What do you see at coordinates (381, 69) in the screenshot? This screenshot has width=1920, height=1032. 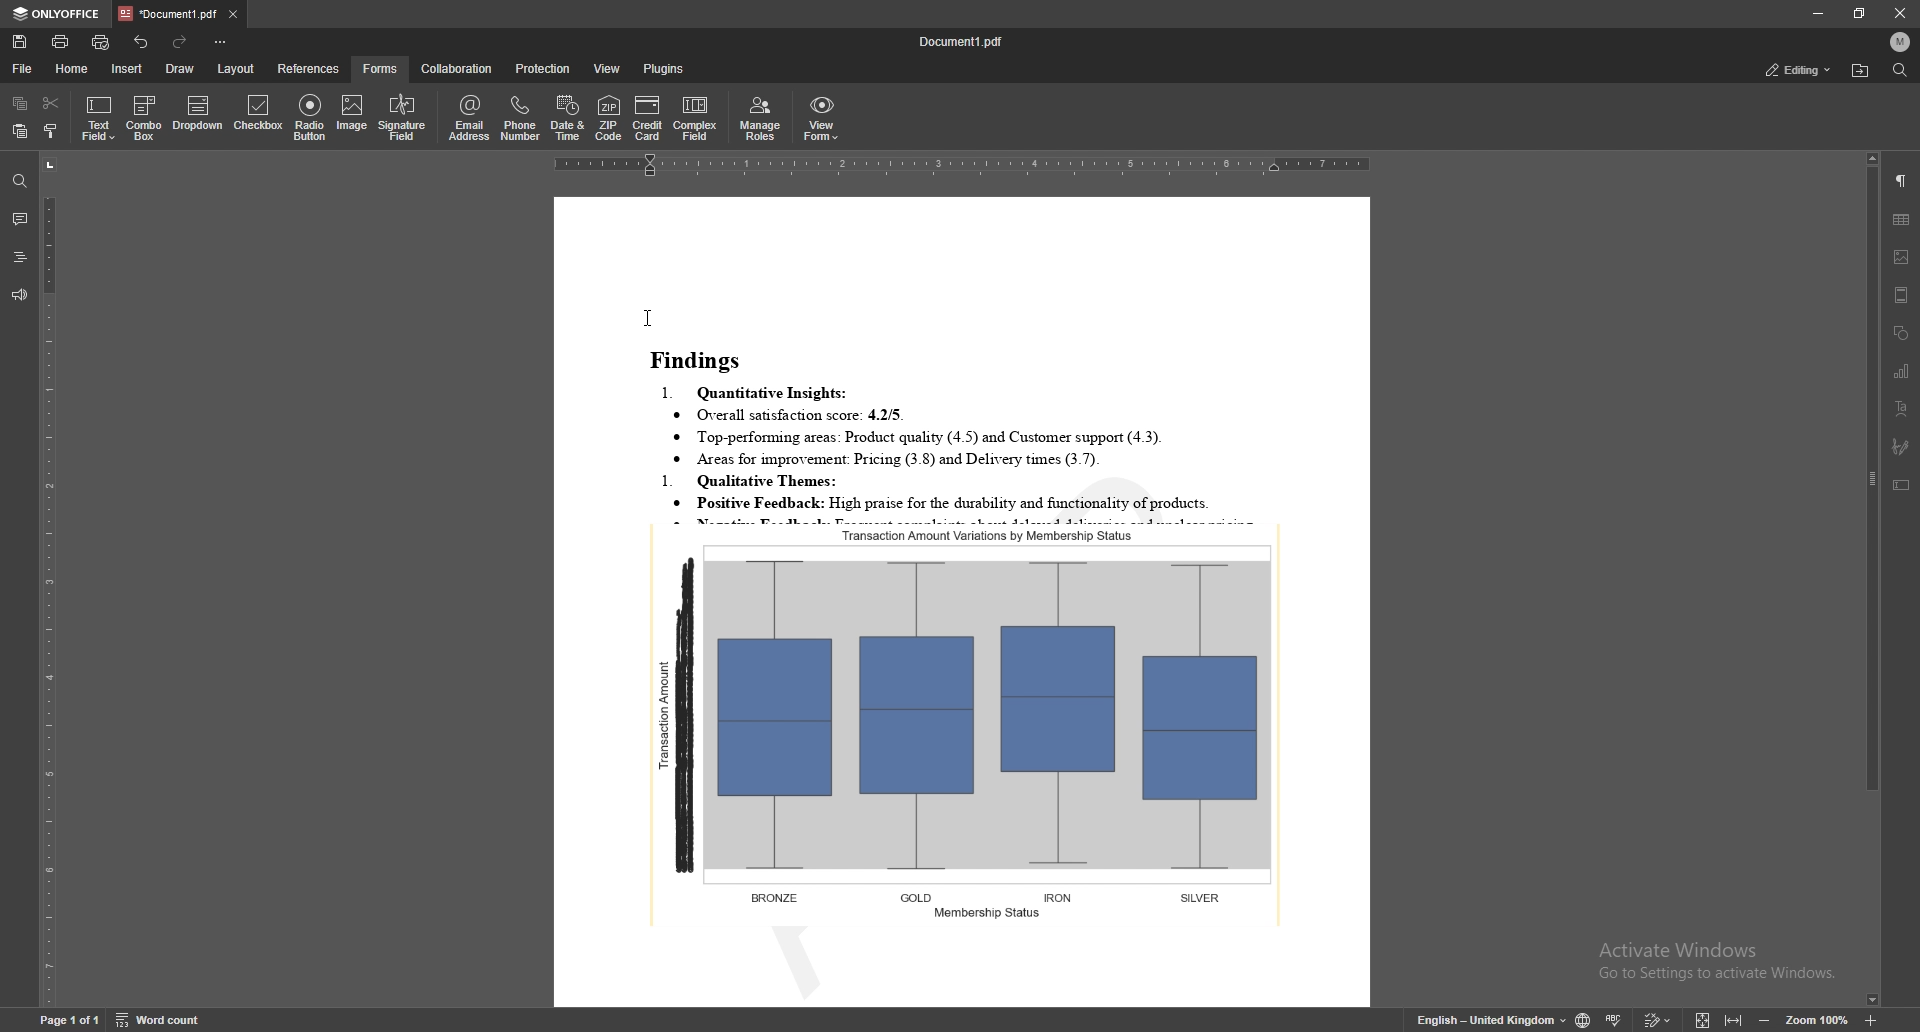 I see `forms` at bounding box center [381, 69].